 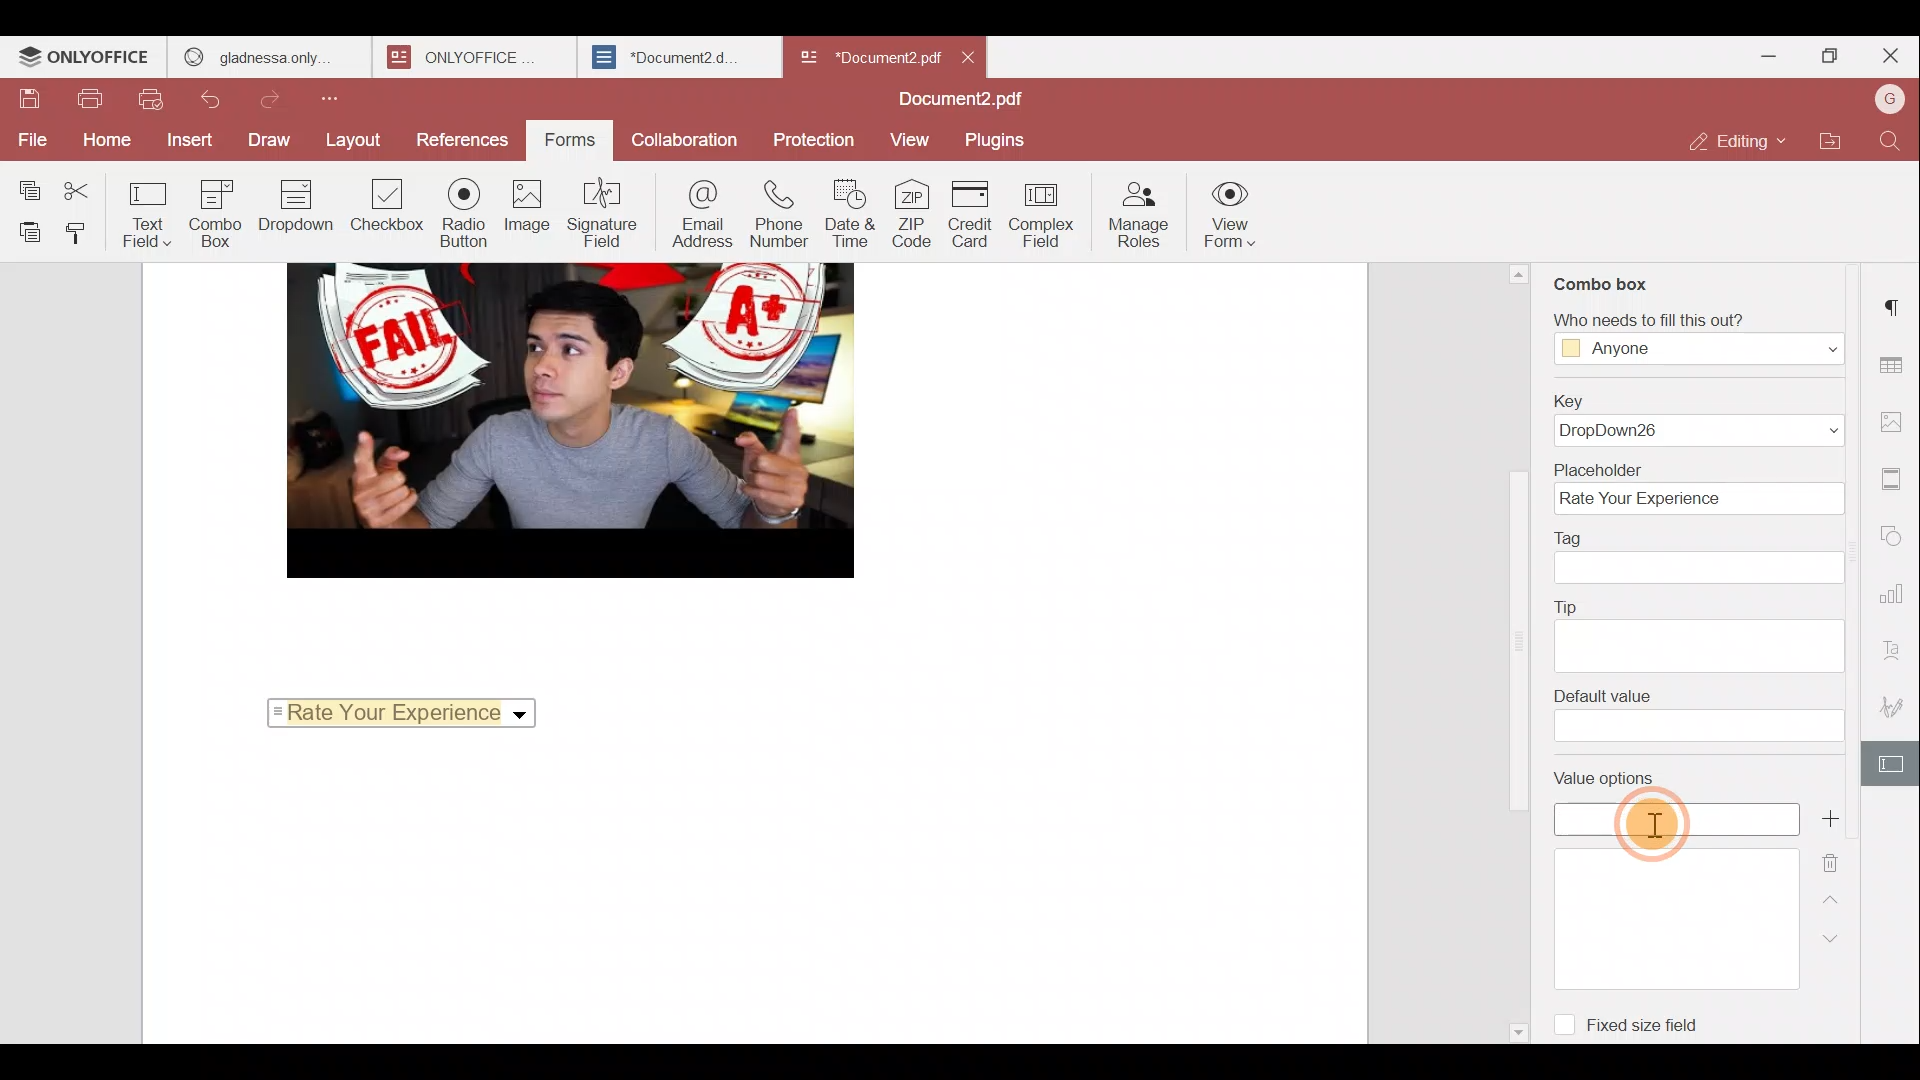 I want to click on Placeholder, so click(x=1696, y=486).